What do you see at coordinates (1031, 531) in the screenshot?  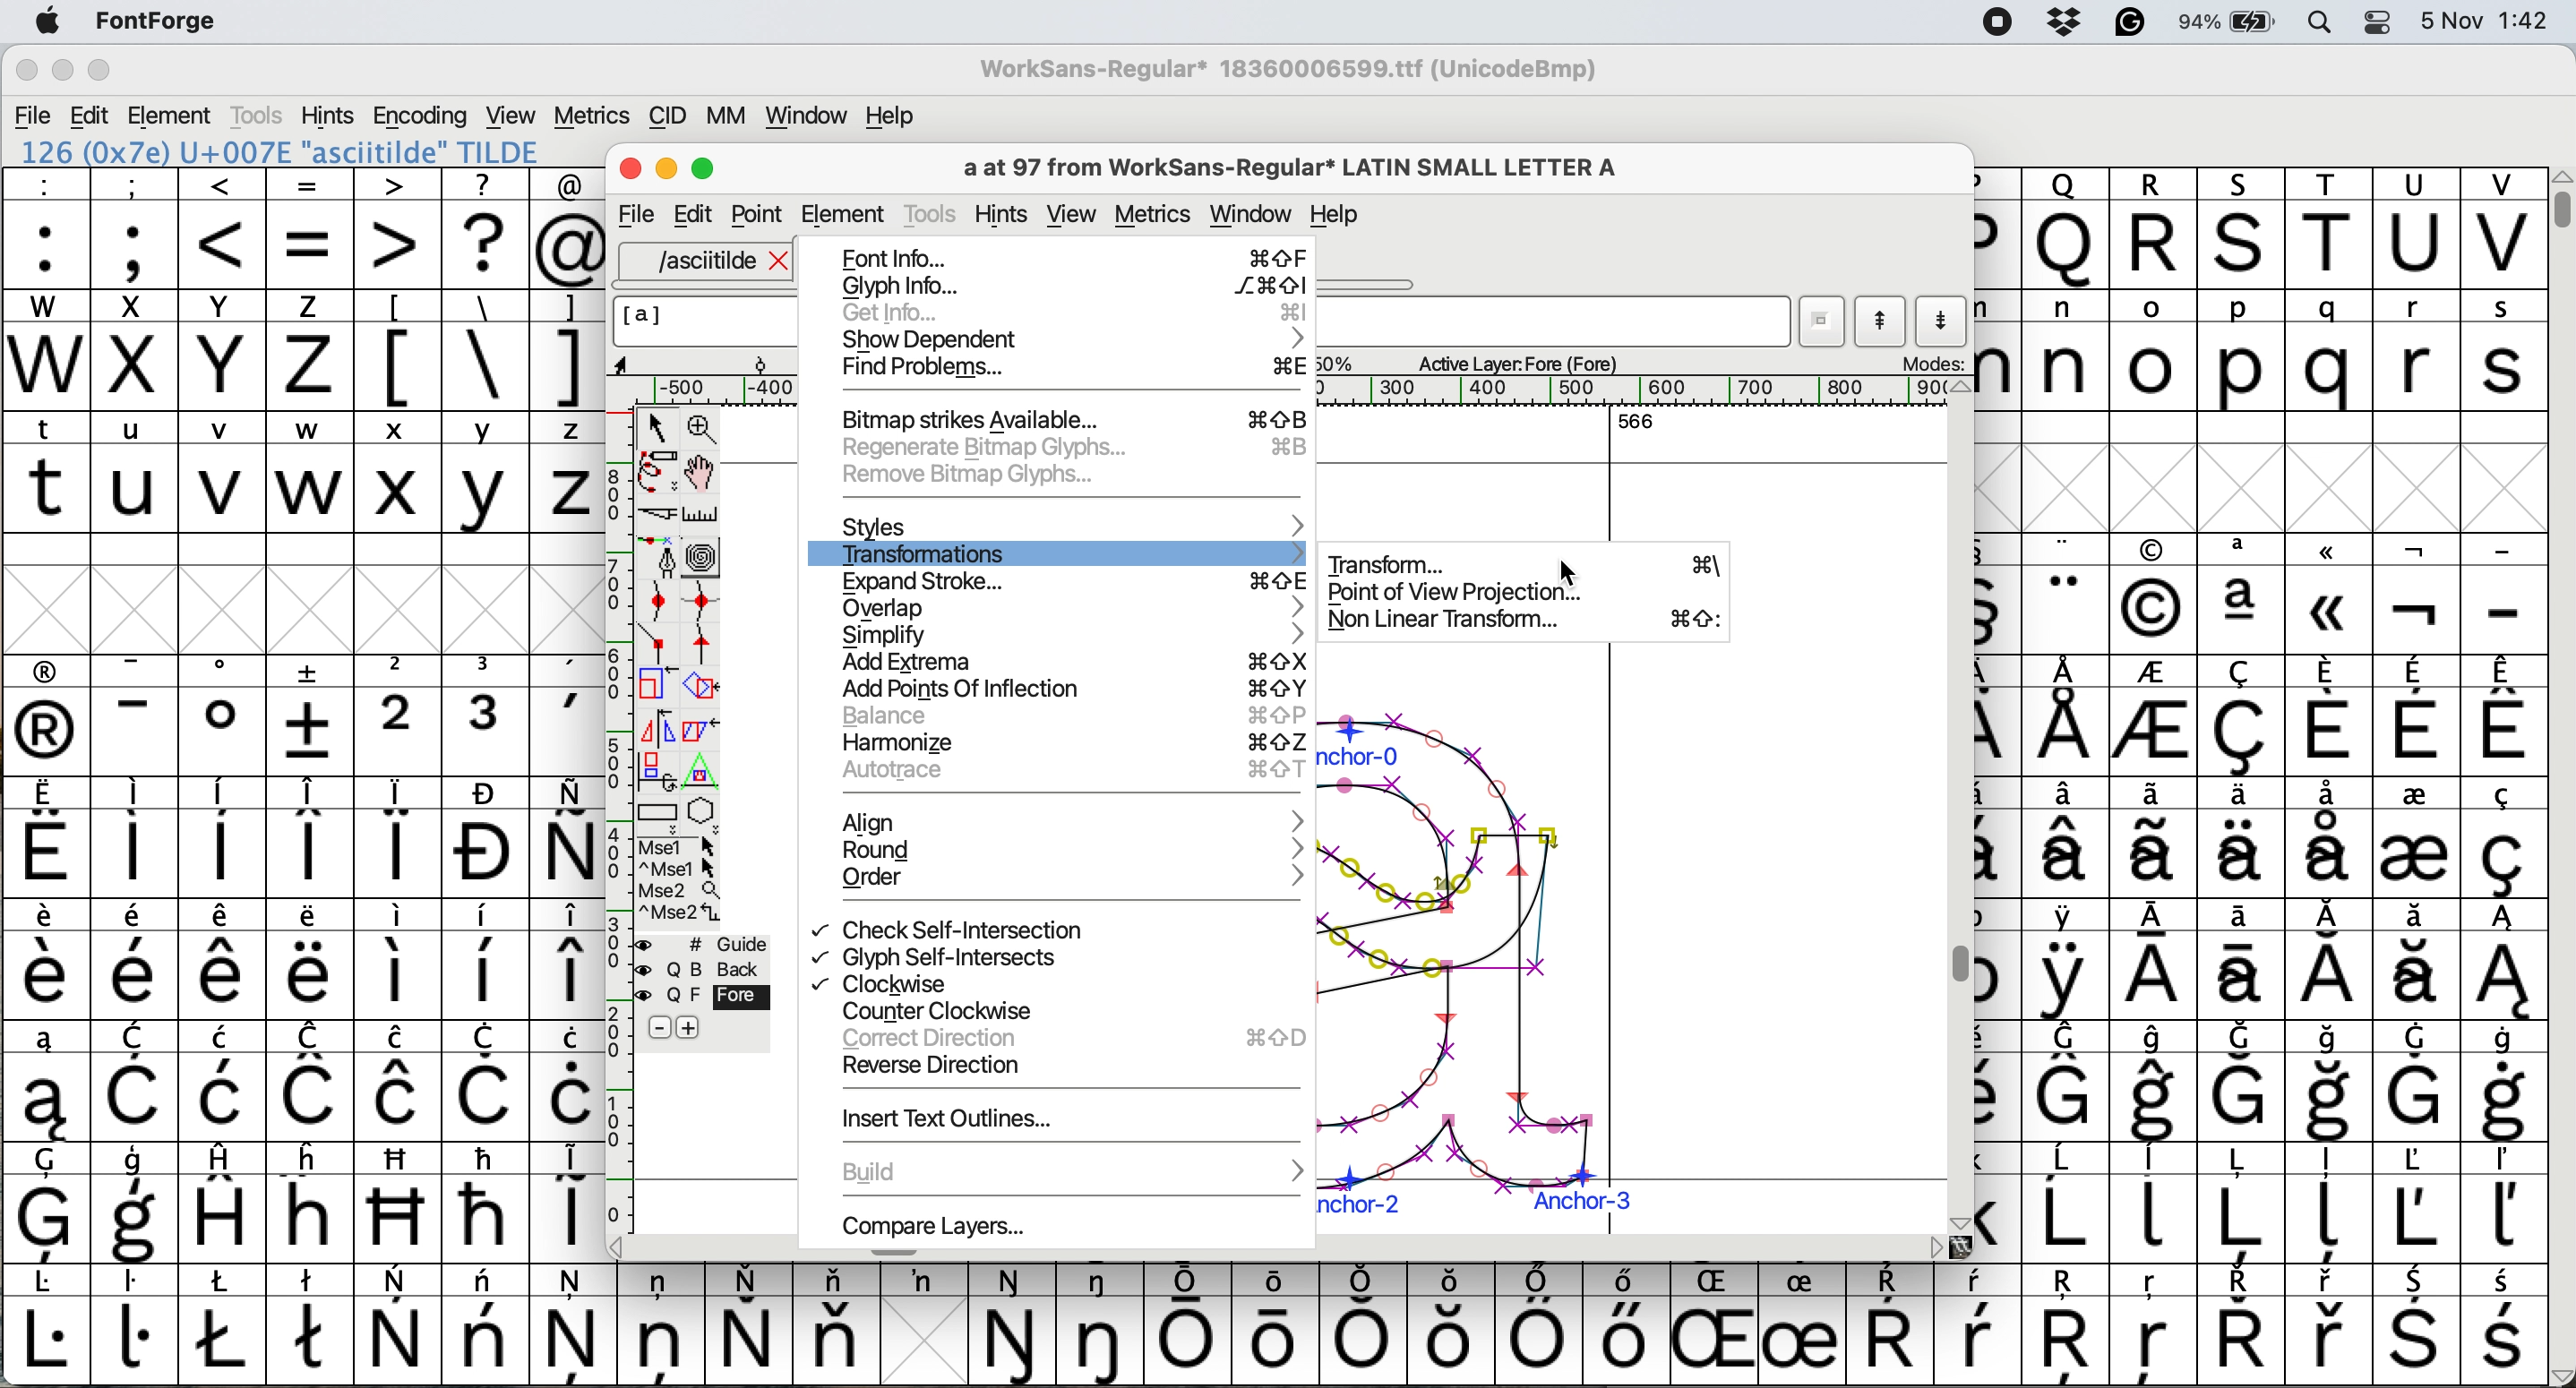 I see `styles` at bounding box center [1031, 531].